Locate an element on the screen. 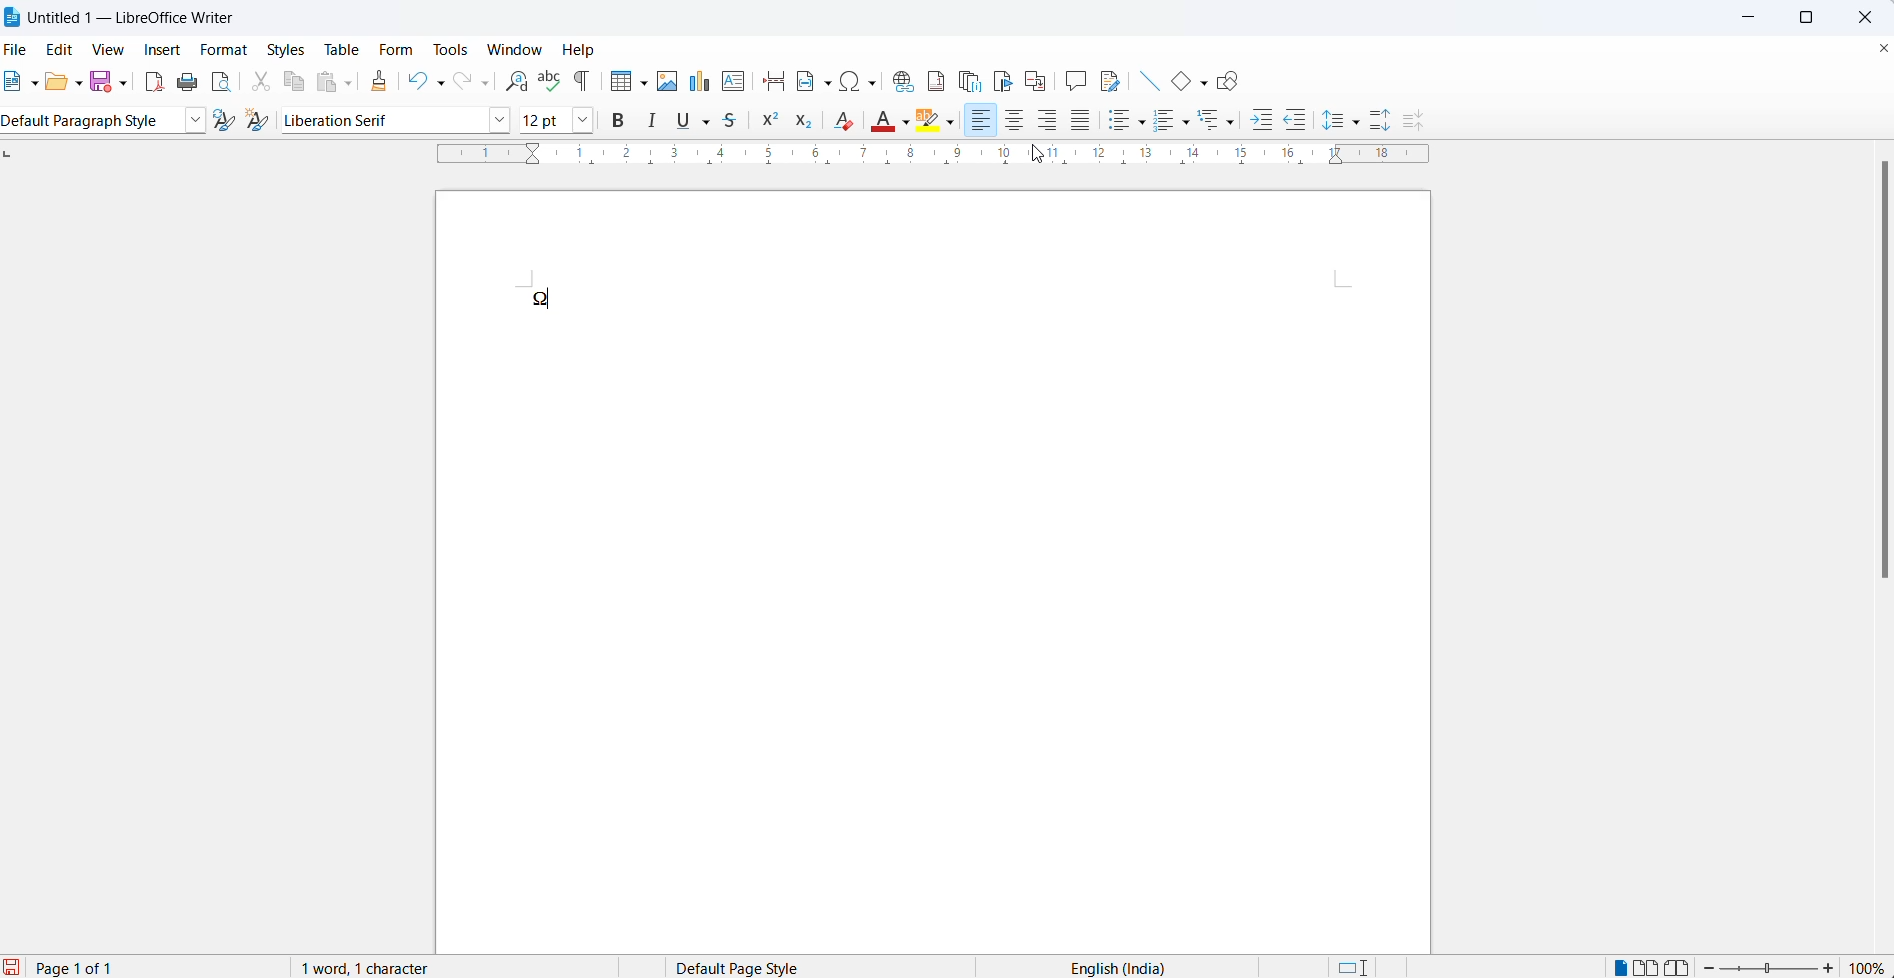 This screenshot has height=978, width=1894. toggle unordered list is located at coordinates (1118, 122).